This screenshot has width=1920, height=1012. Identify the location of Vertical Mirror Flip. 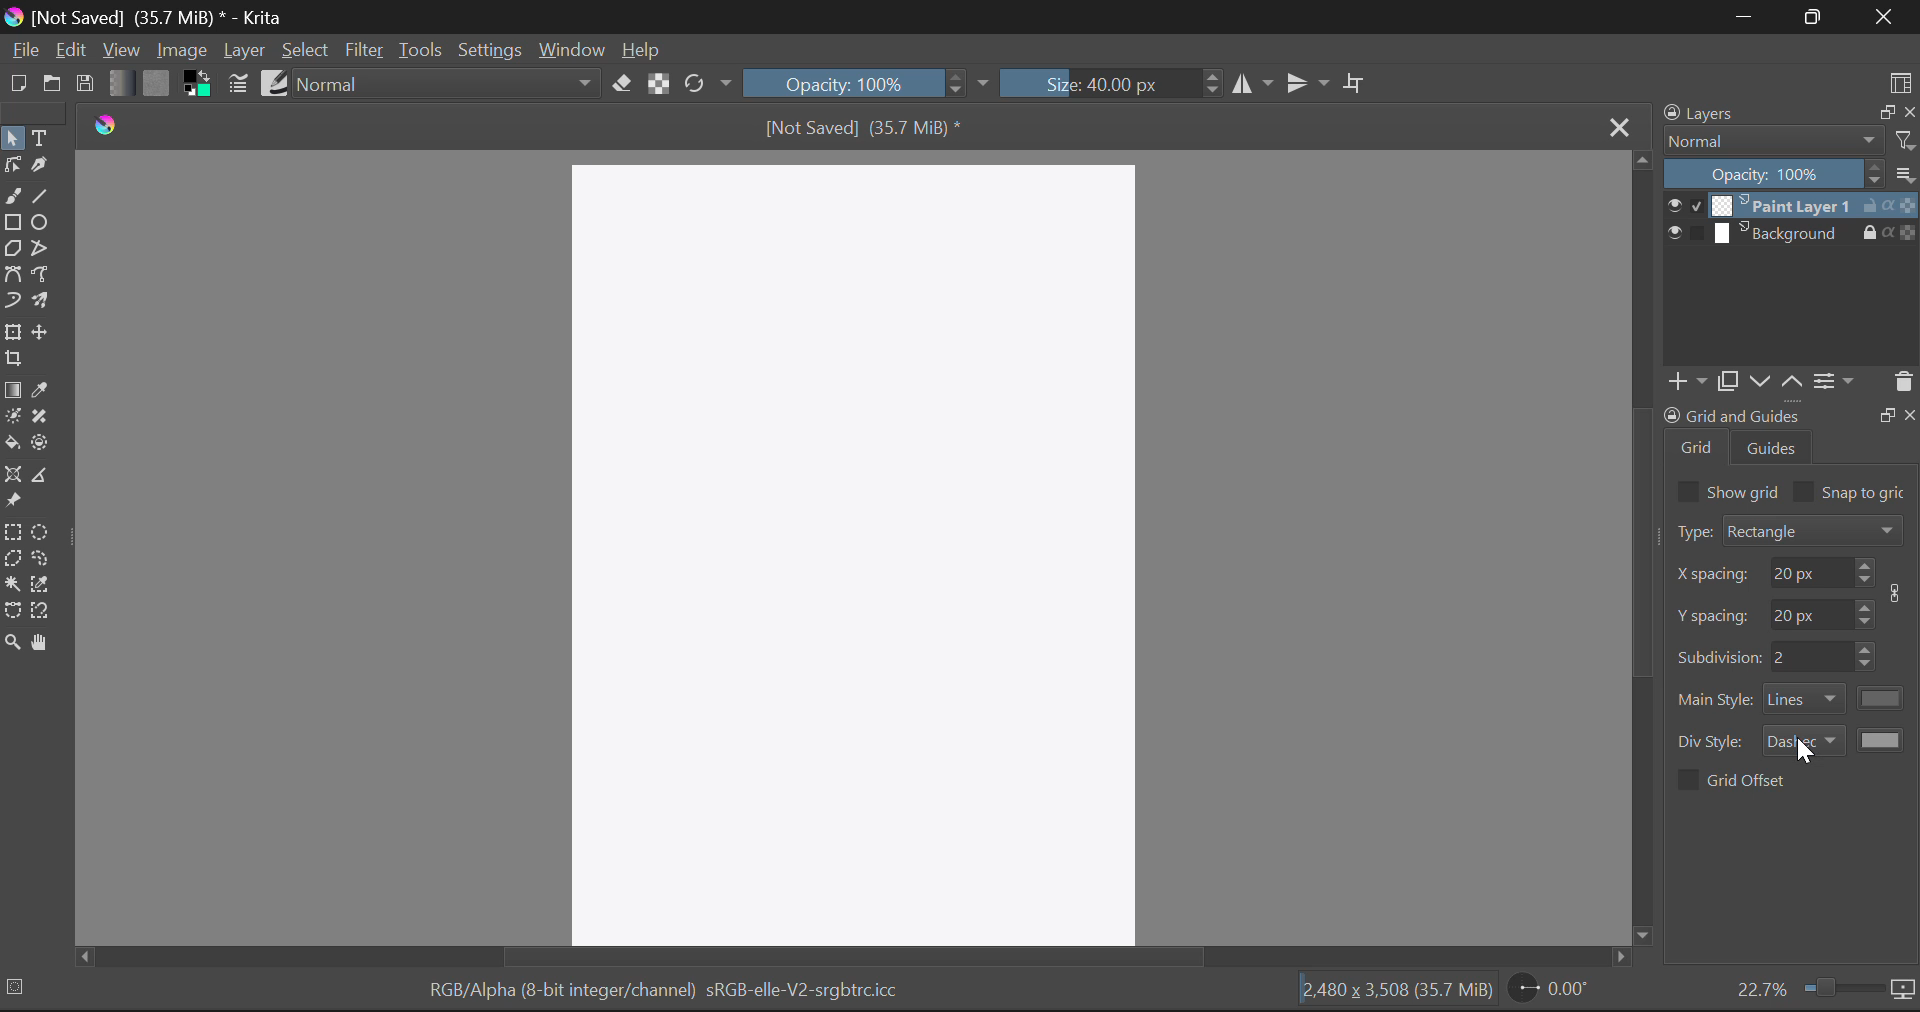
(1253, 85).